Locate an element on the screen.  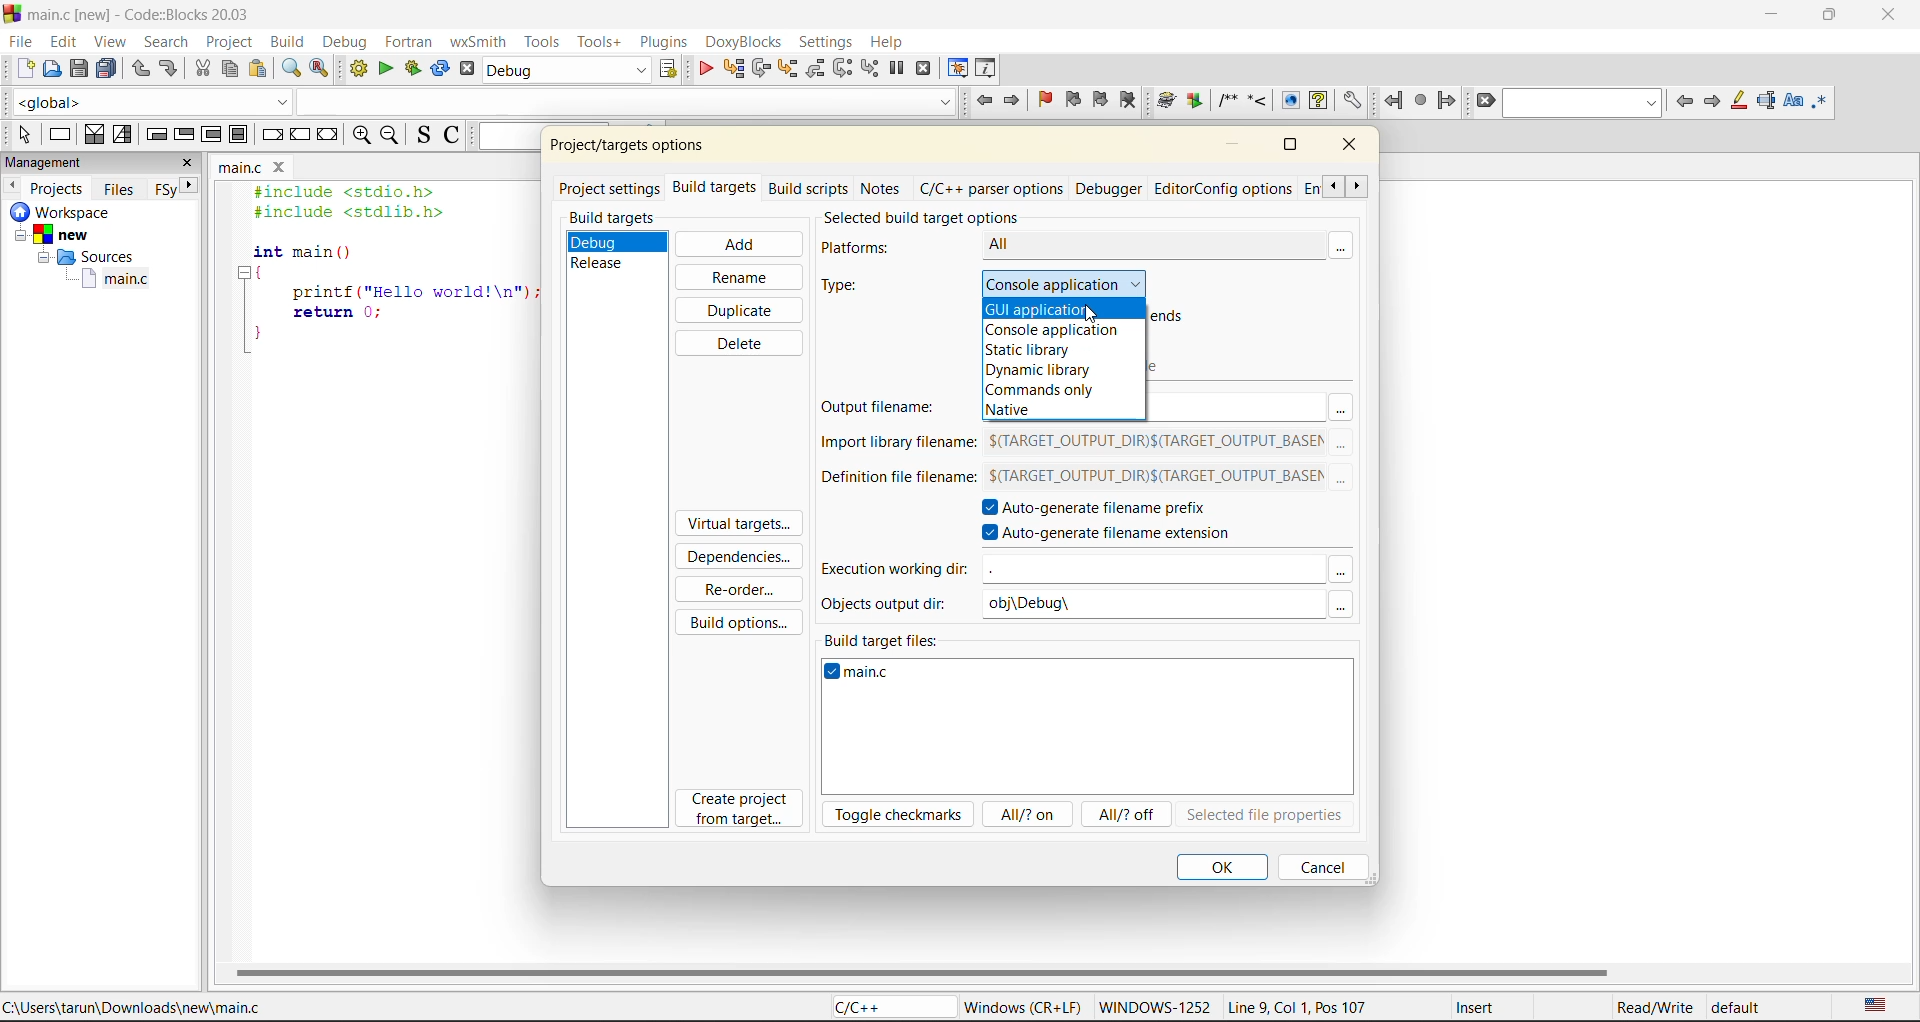
cancel is located at coordinates (1325, 867).